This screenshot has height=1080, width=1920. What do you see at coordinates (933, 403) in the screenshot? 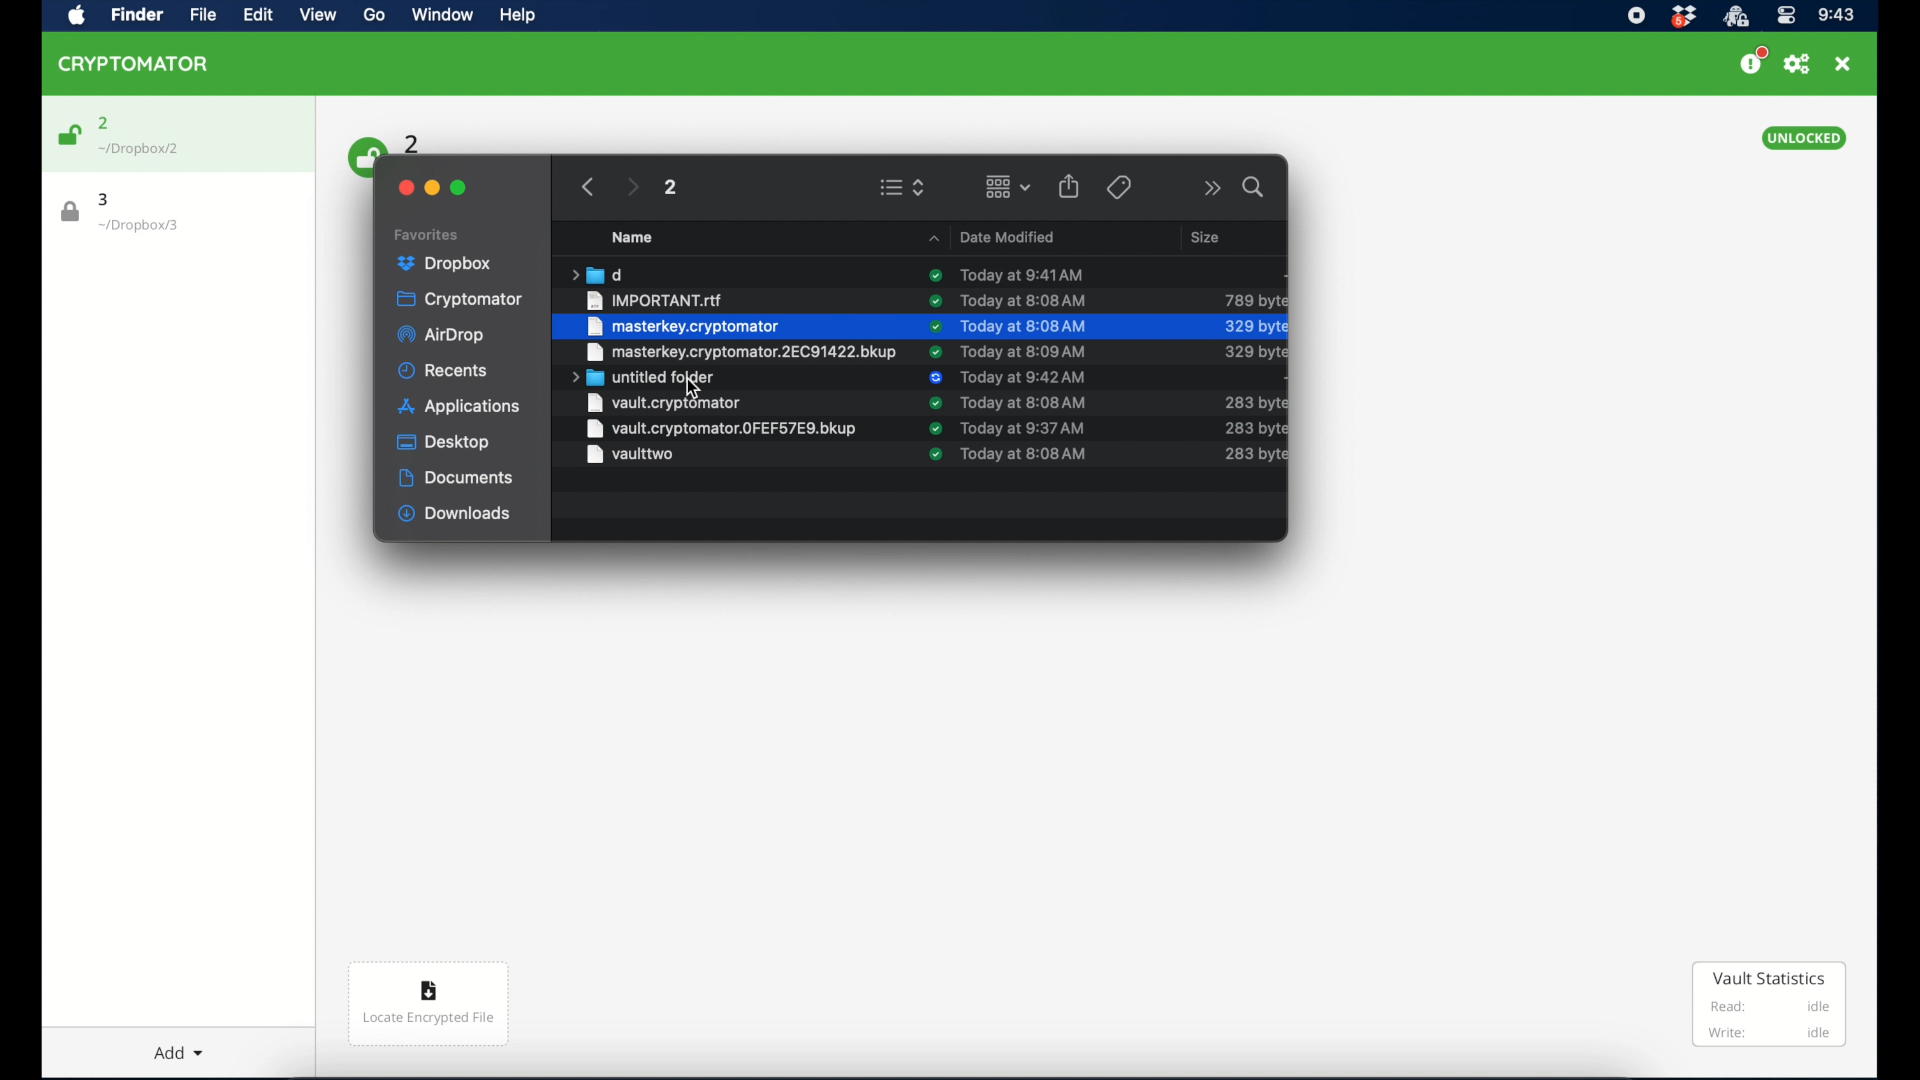
I see `sync` at bounding box center [933, 403].